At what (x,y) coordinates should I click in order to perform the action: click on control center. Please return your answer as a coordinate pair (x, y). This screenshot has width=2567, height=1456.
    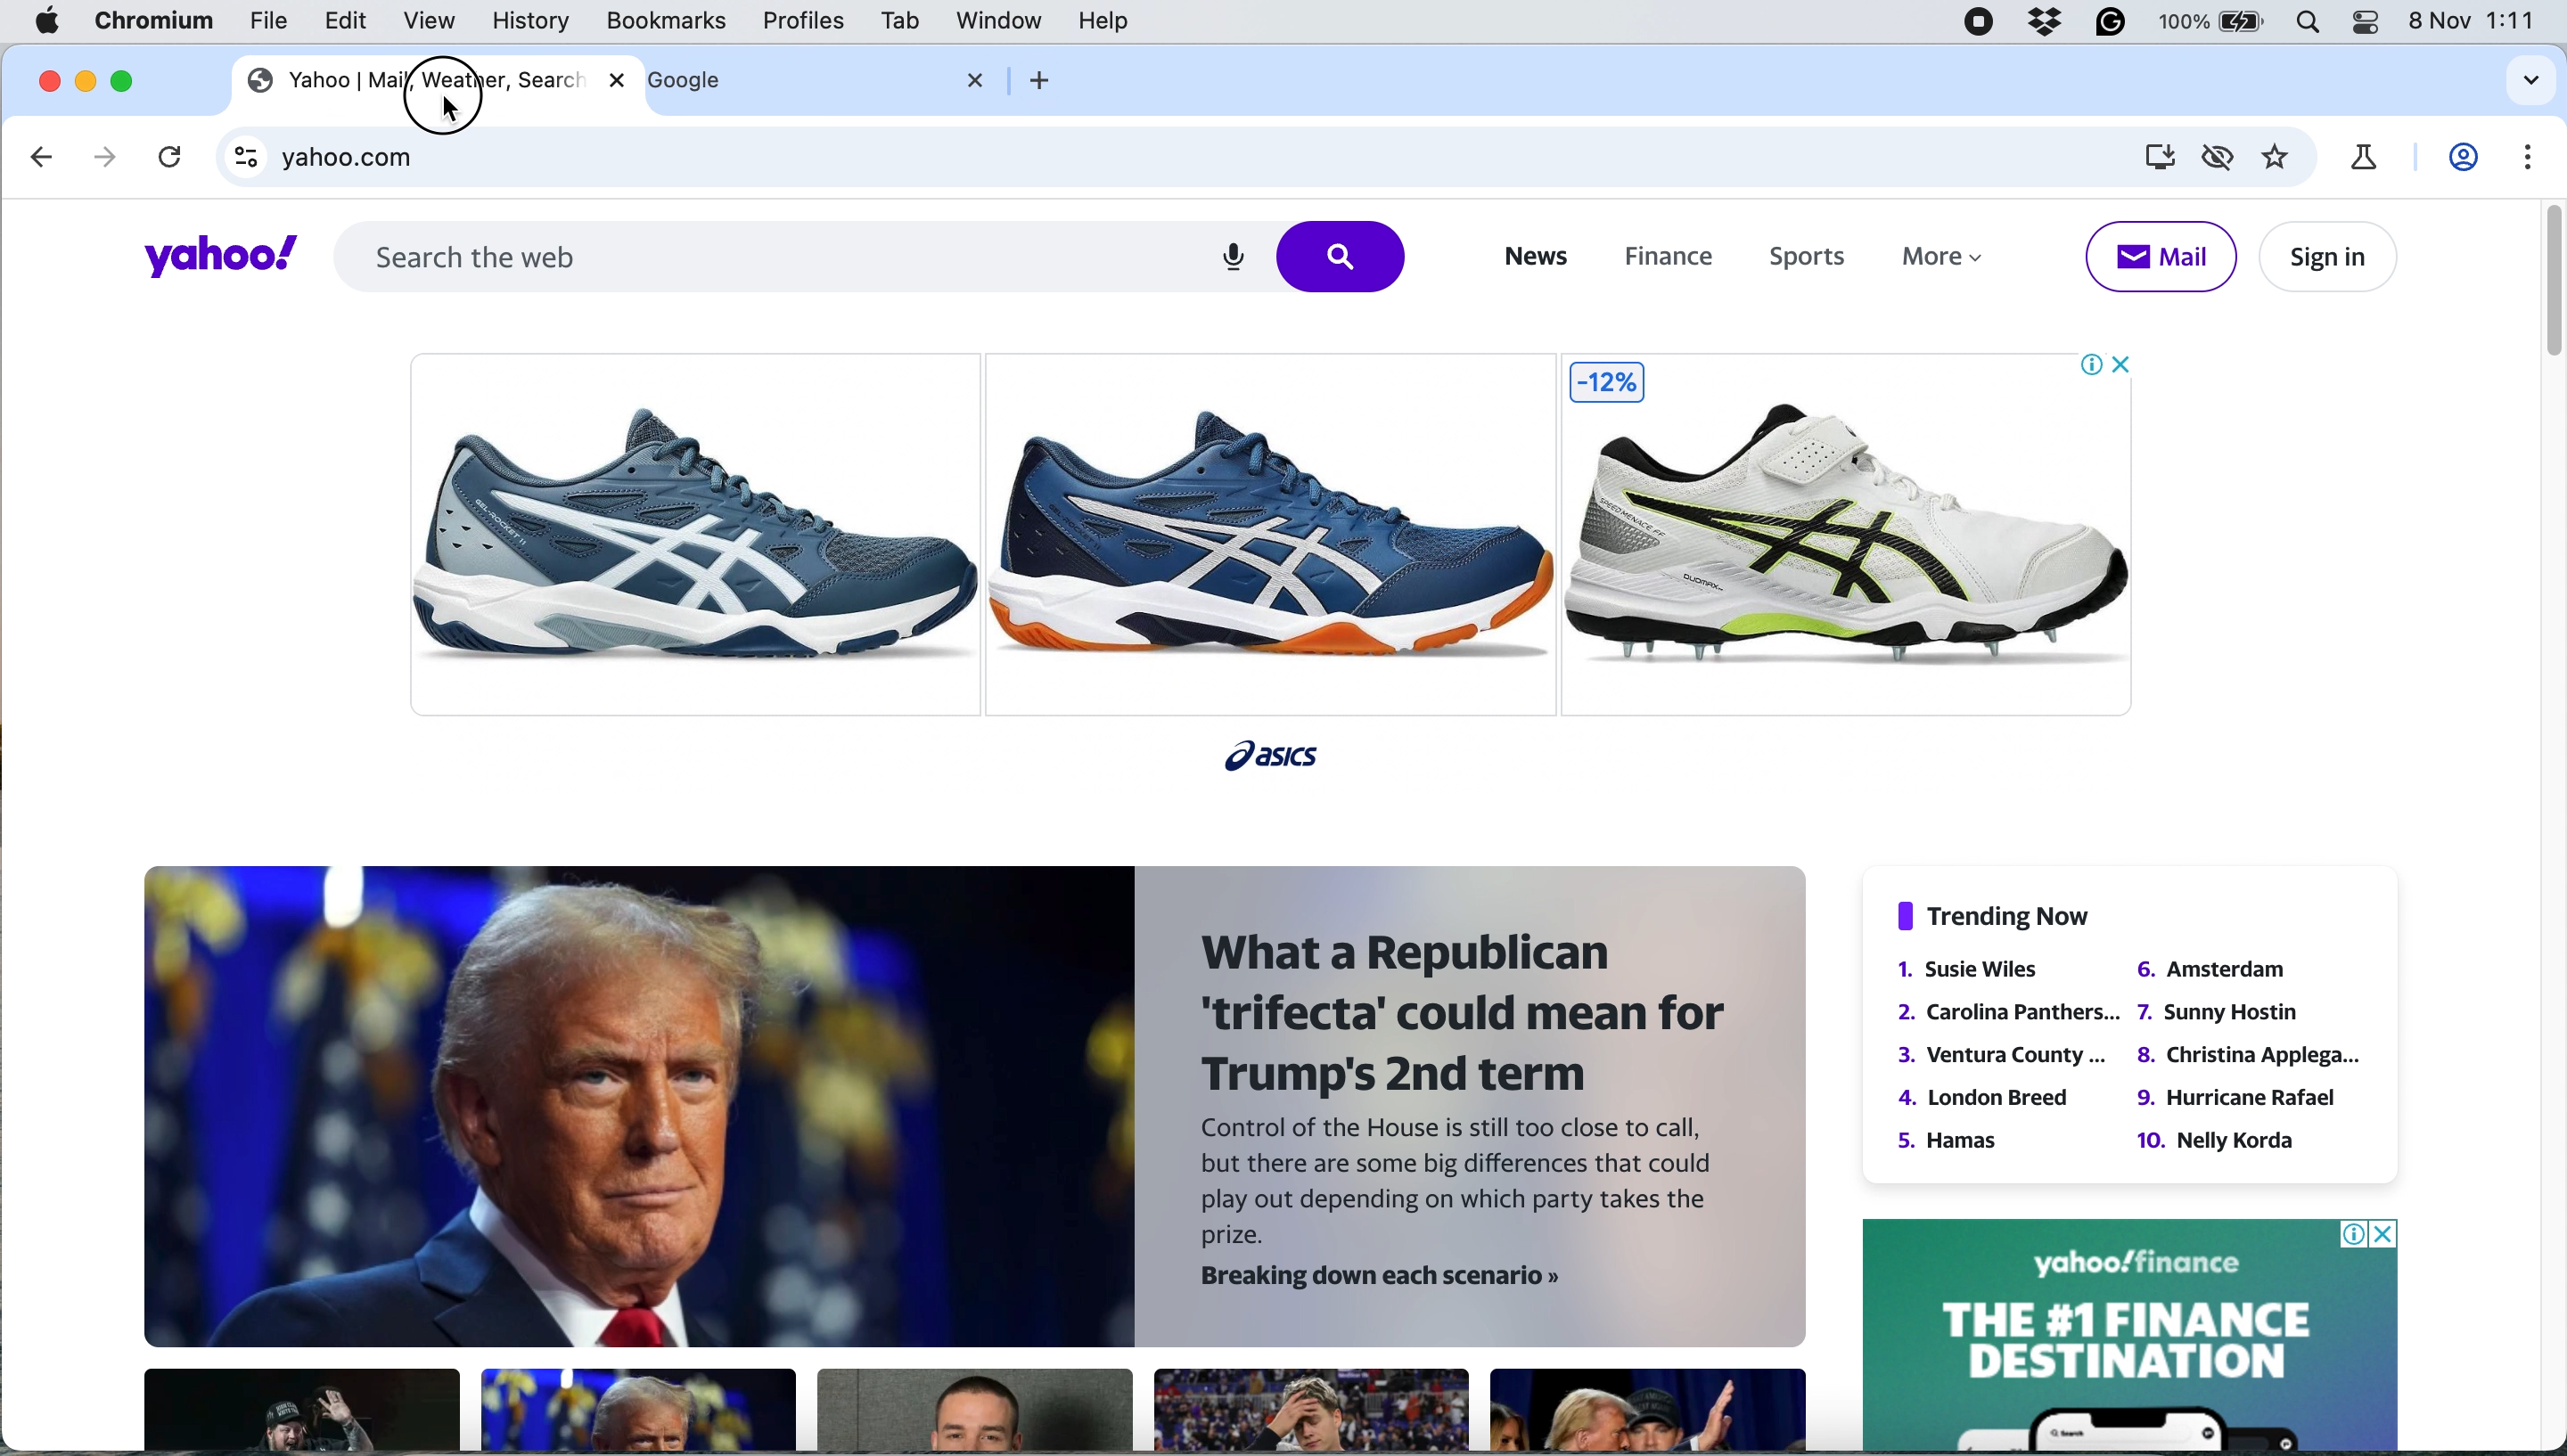
    Looking at the image, I should click on (2368, 22).